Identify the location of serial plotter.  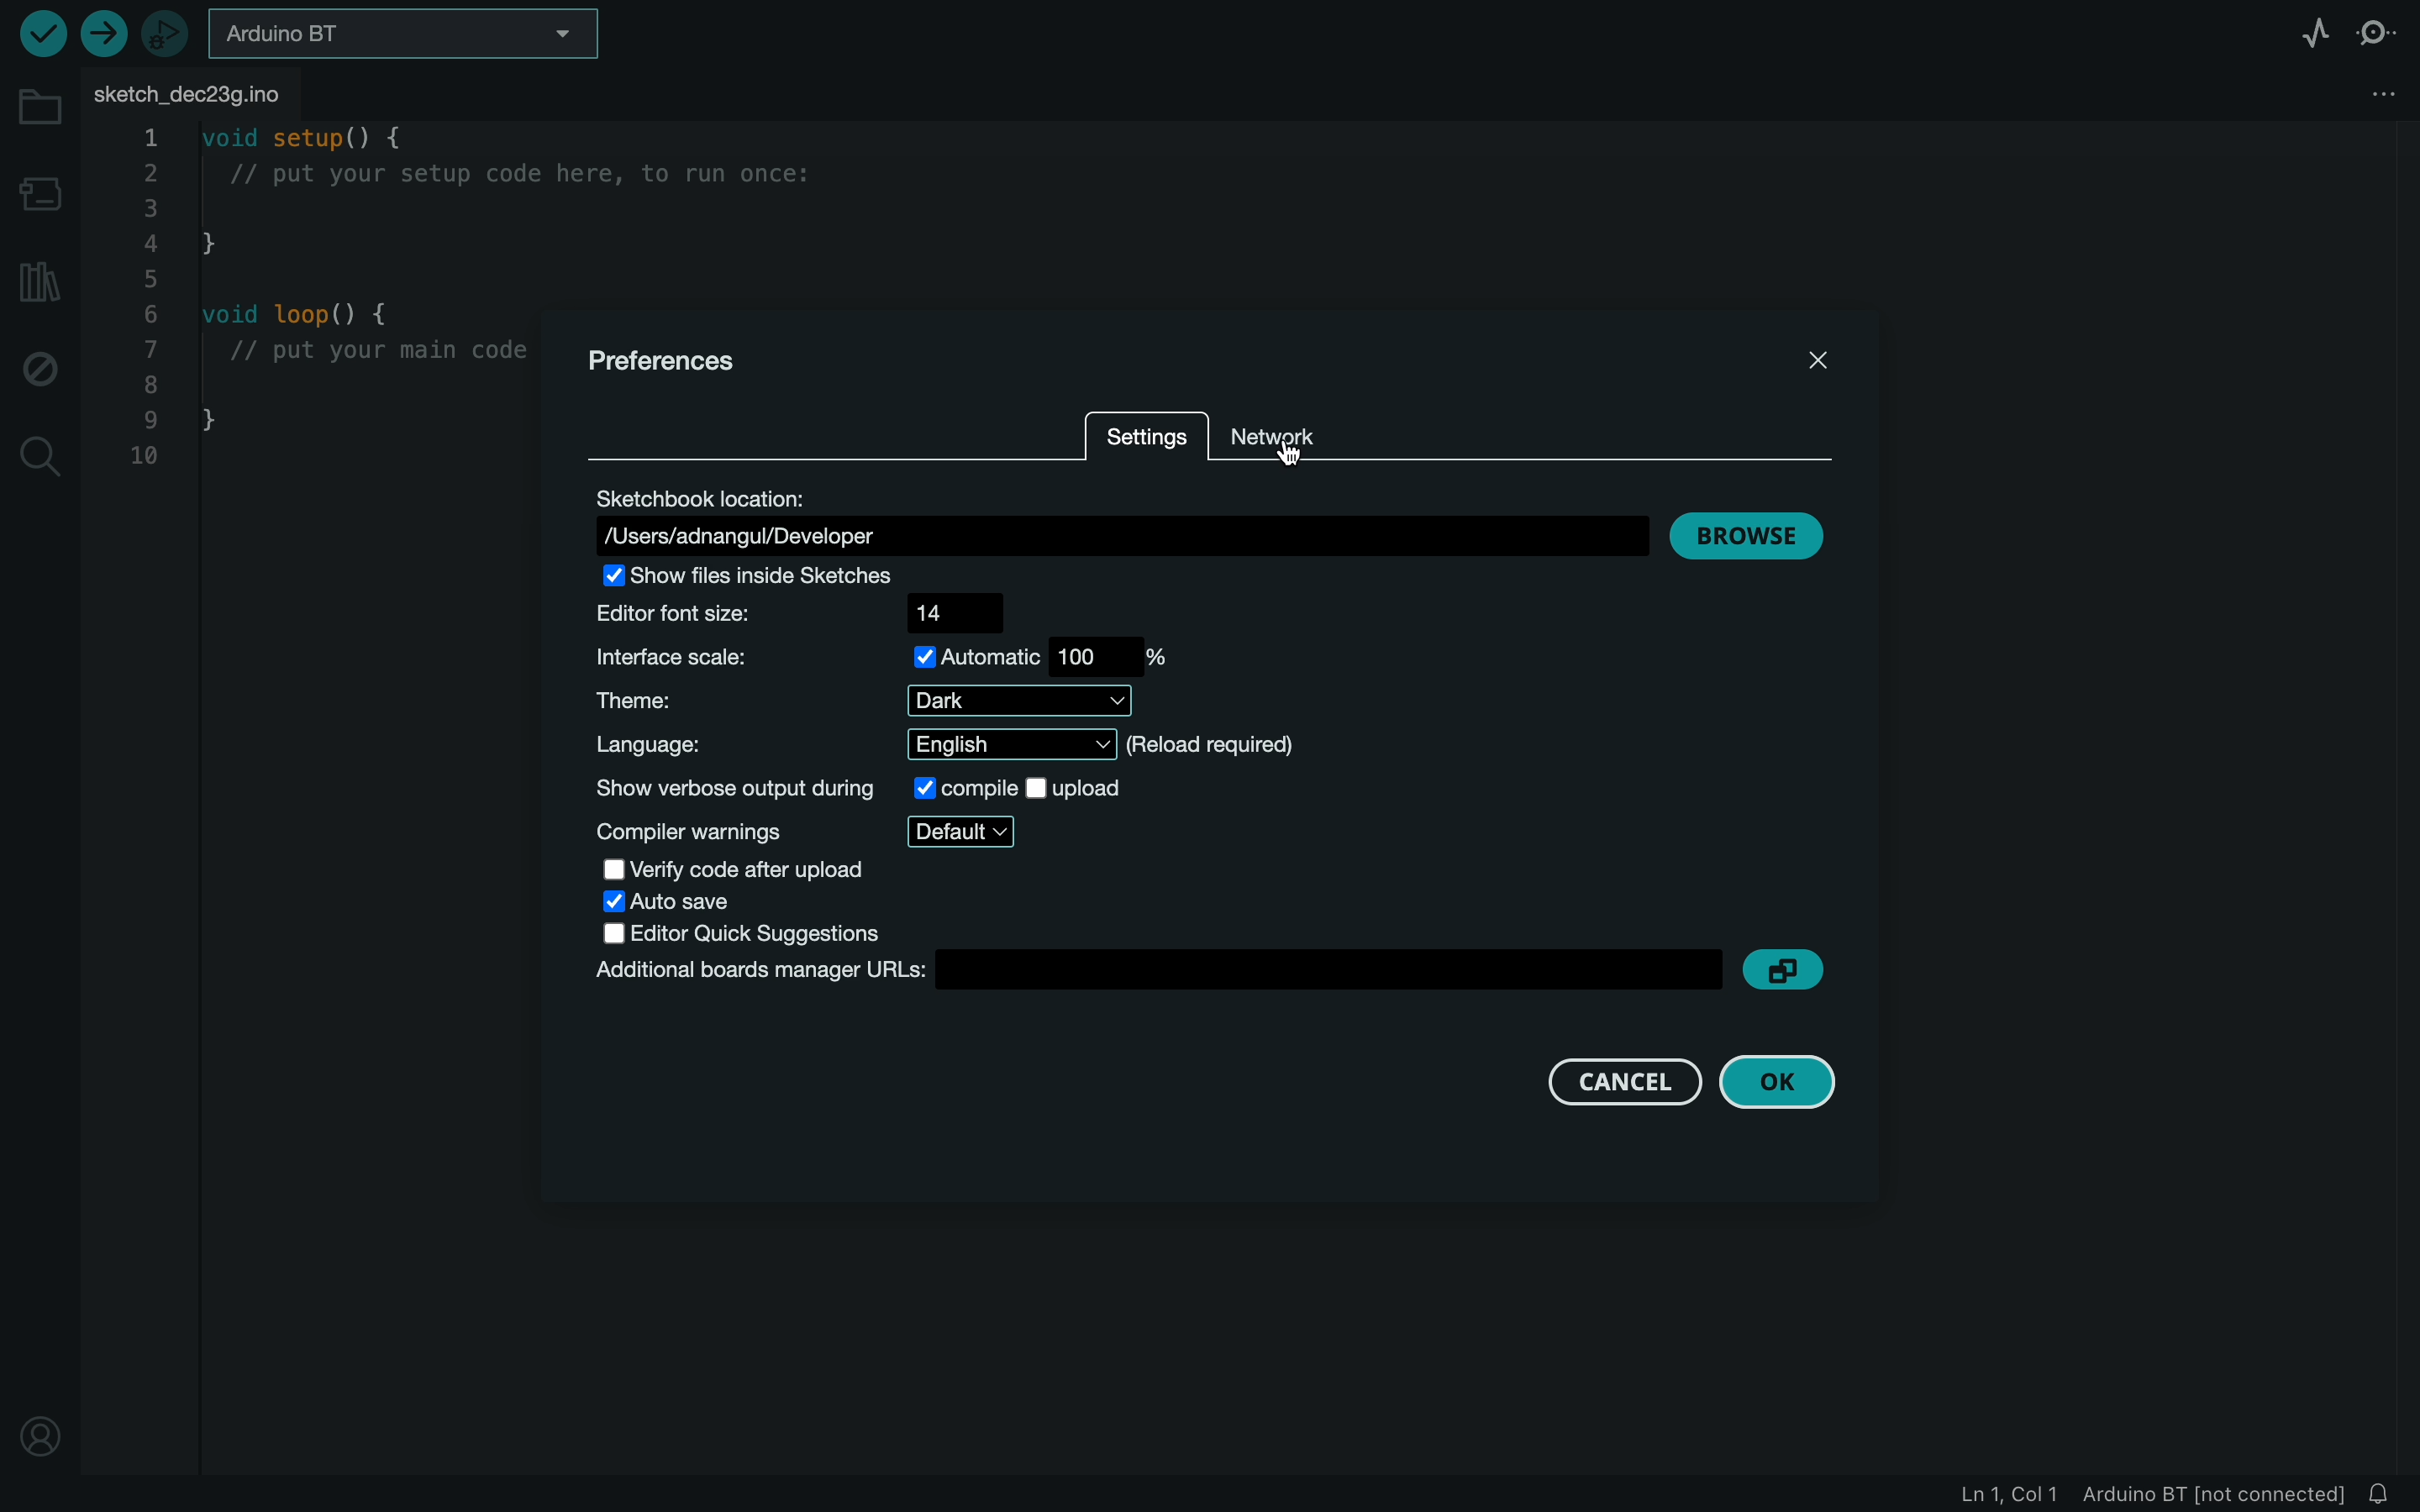
(2304, 31).